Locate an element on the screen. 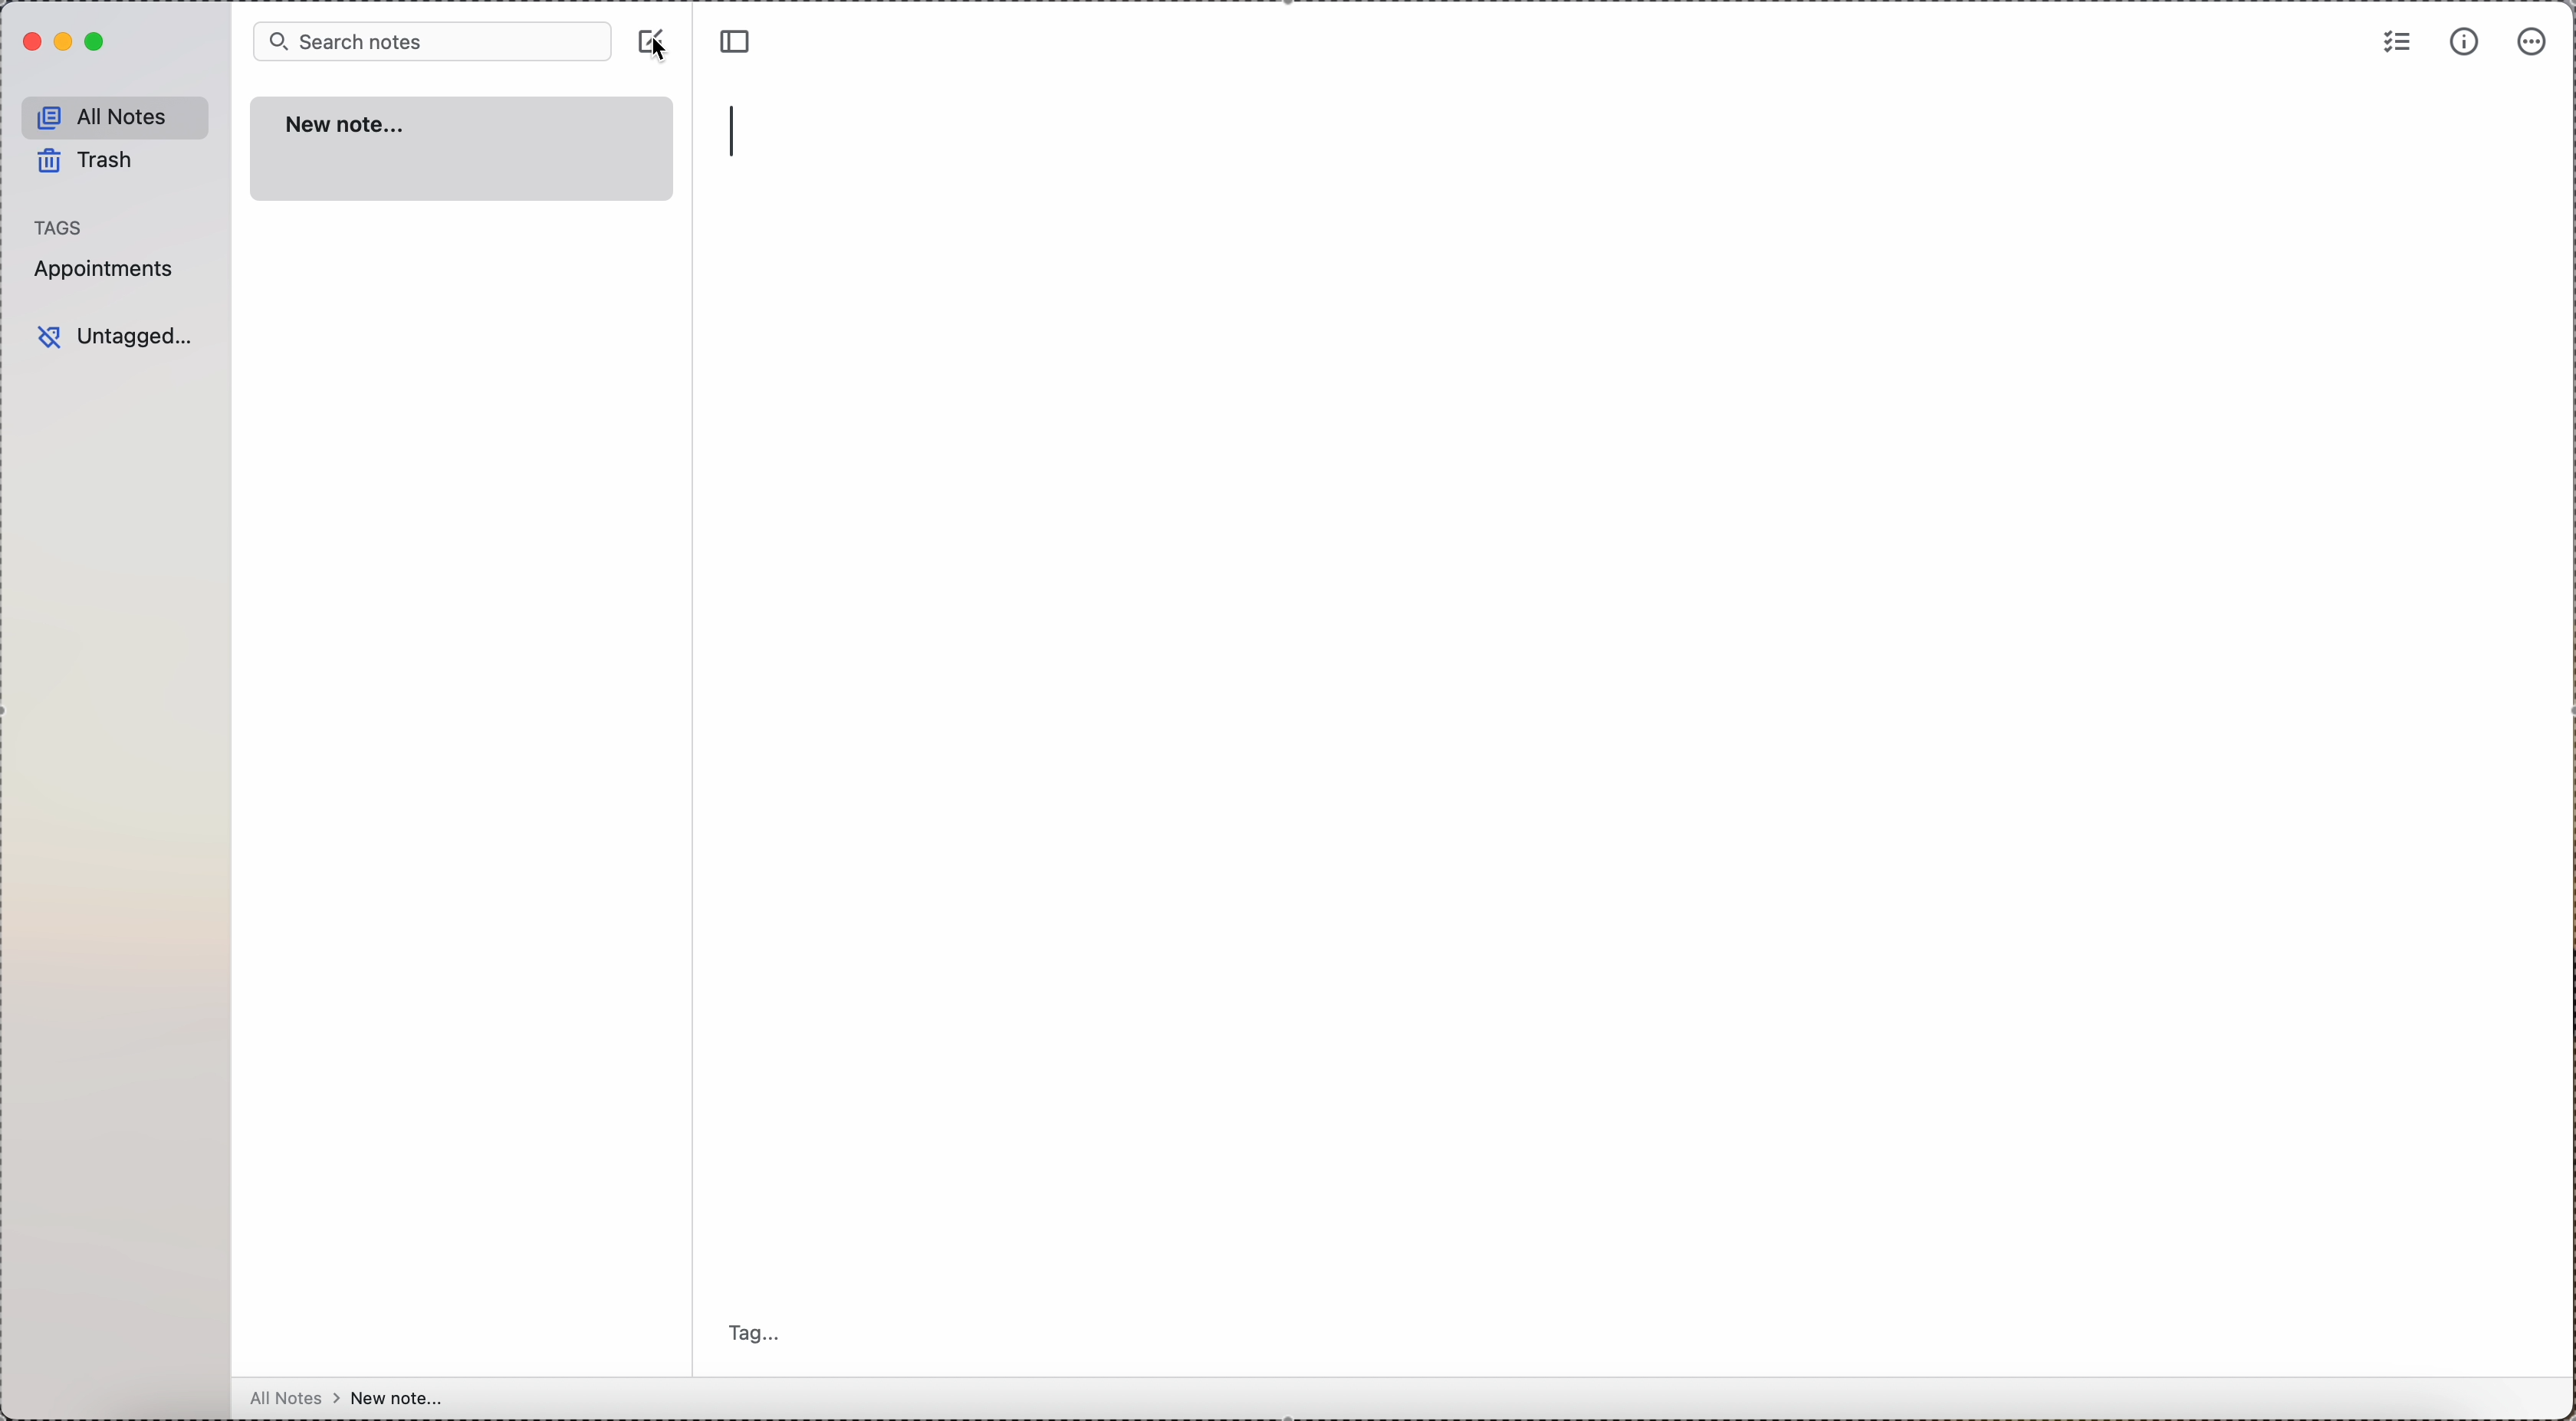  tags is located at coordinates (67, 225).